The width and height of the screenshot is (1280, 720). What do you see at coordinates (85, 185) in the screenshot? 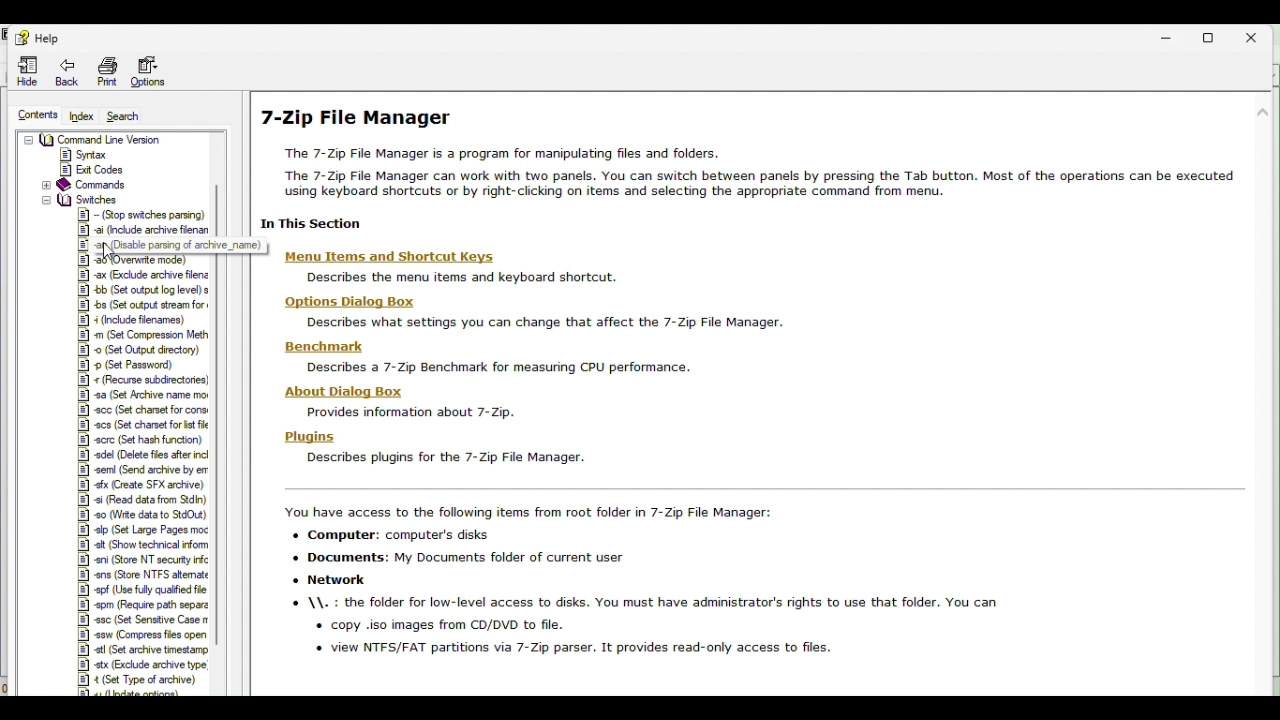
I see `Commands` at bounding box center [85, 185].